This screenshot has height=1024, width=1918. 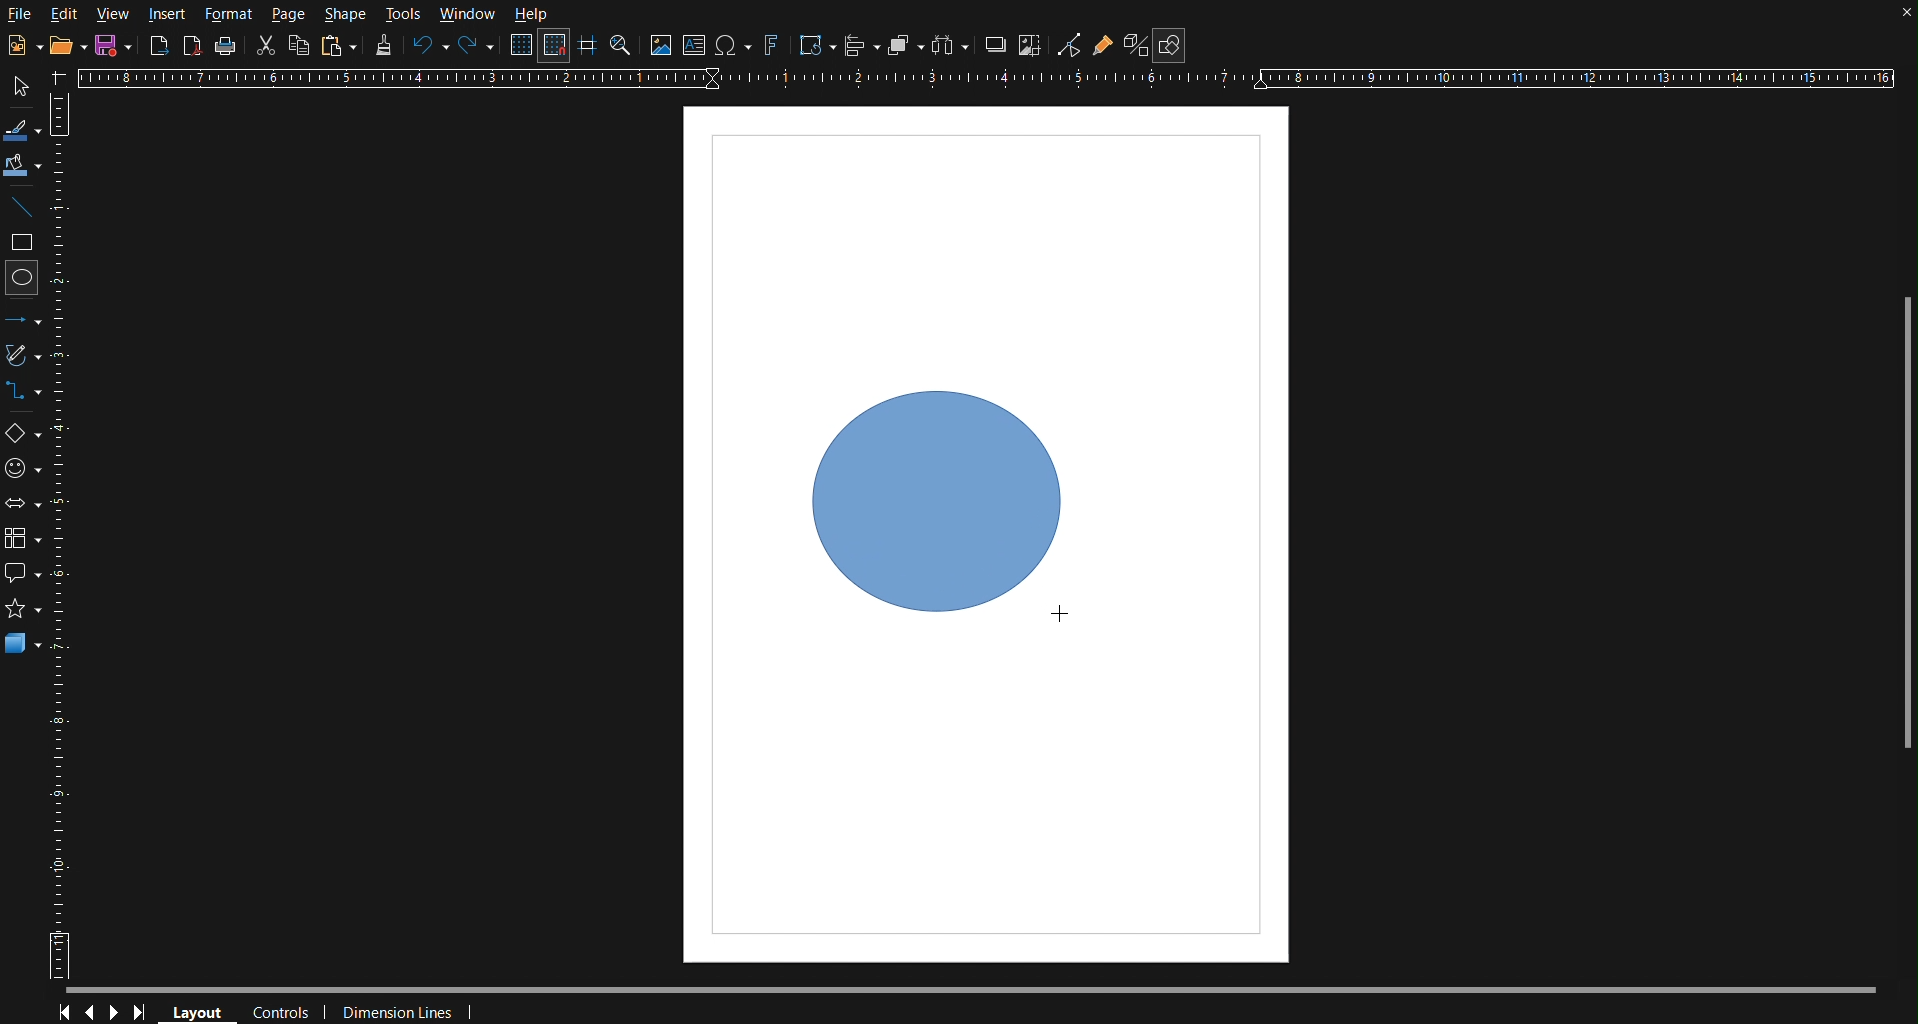 What do you see at coordinates (902, 45) in the screenshot?
I see `Arrange` at bounding box center [902, 45].